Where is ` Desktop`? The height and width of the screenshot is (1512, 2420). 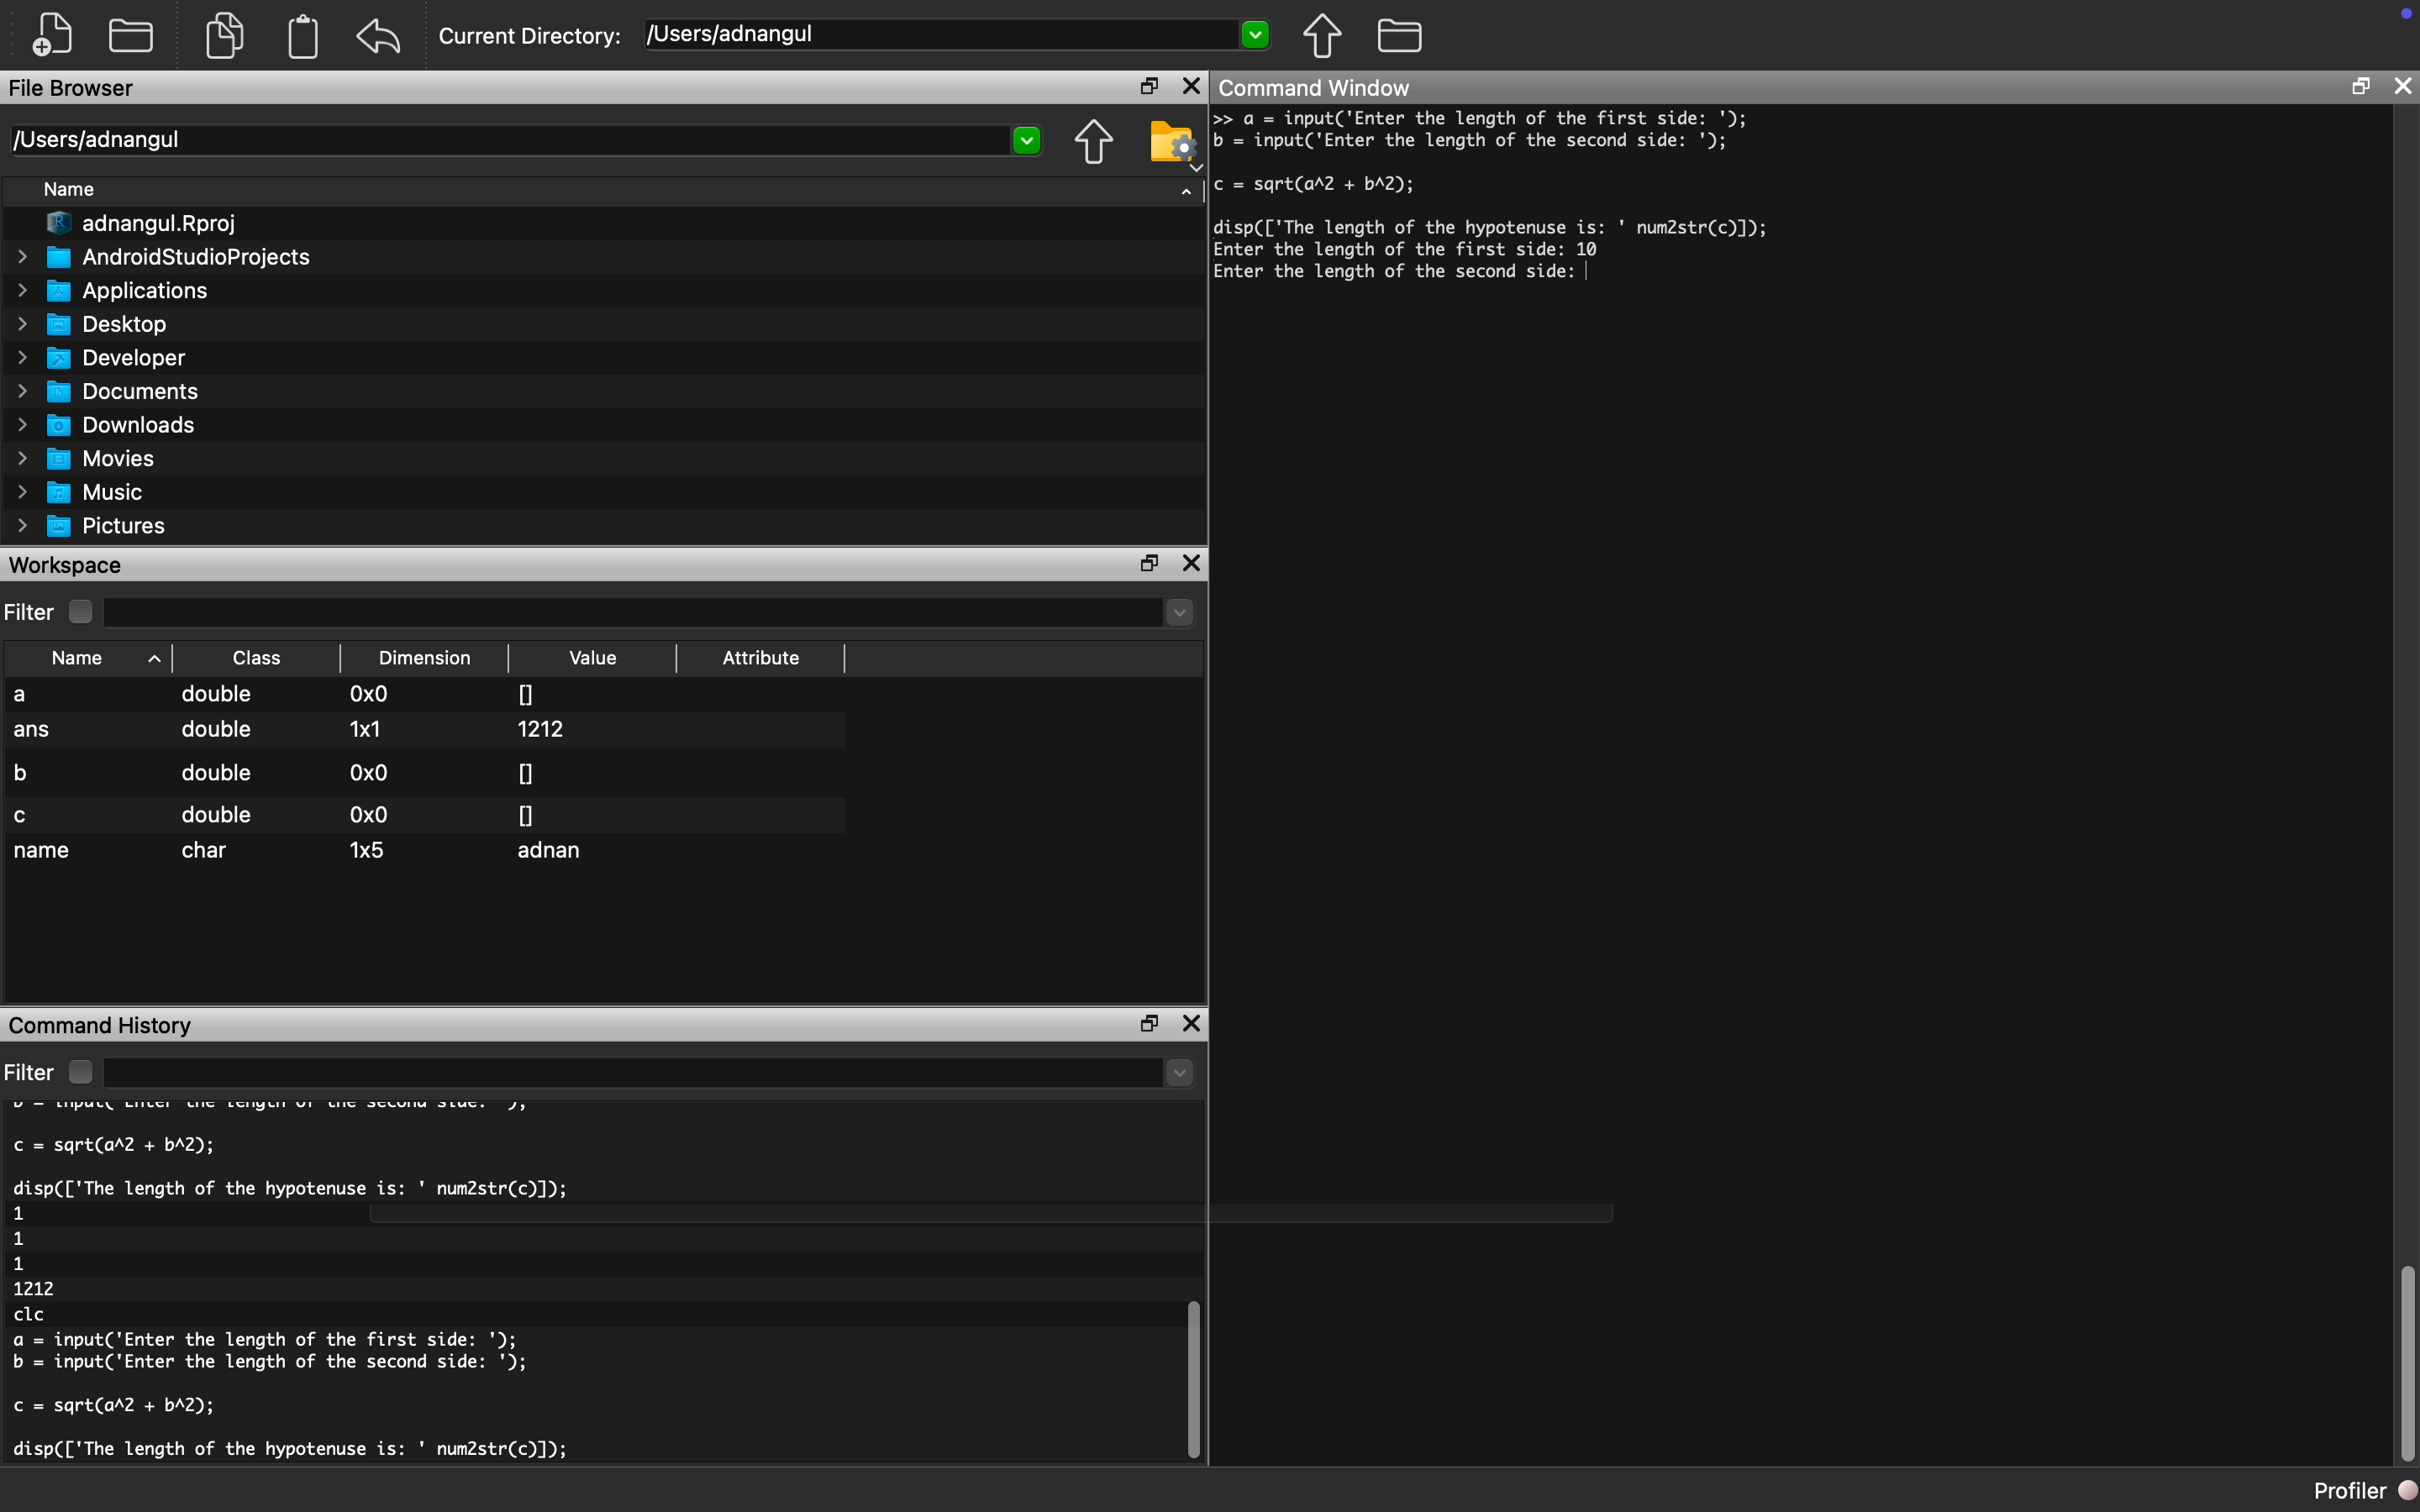  Desktop is located at coordinates (104, 322).